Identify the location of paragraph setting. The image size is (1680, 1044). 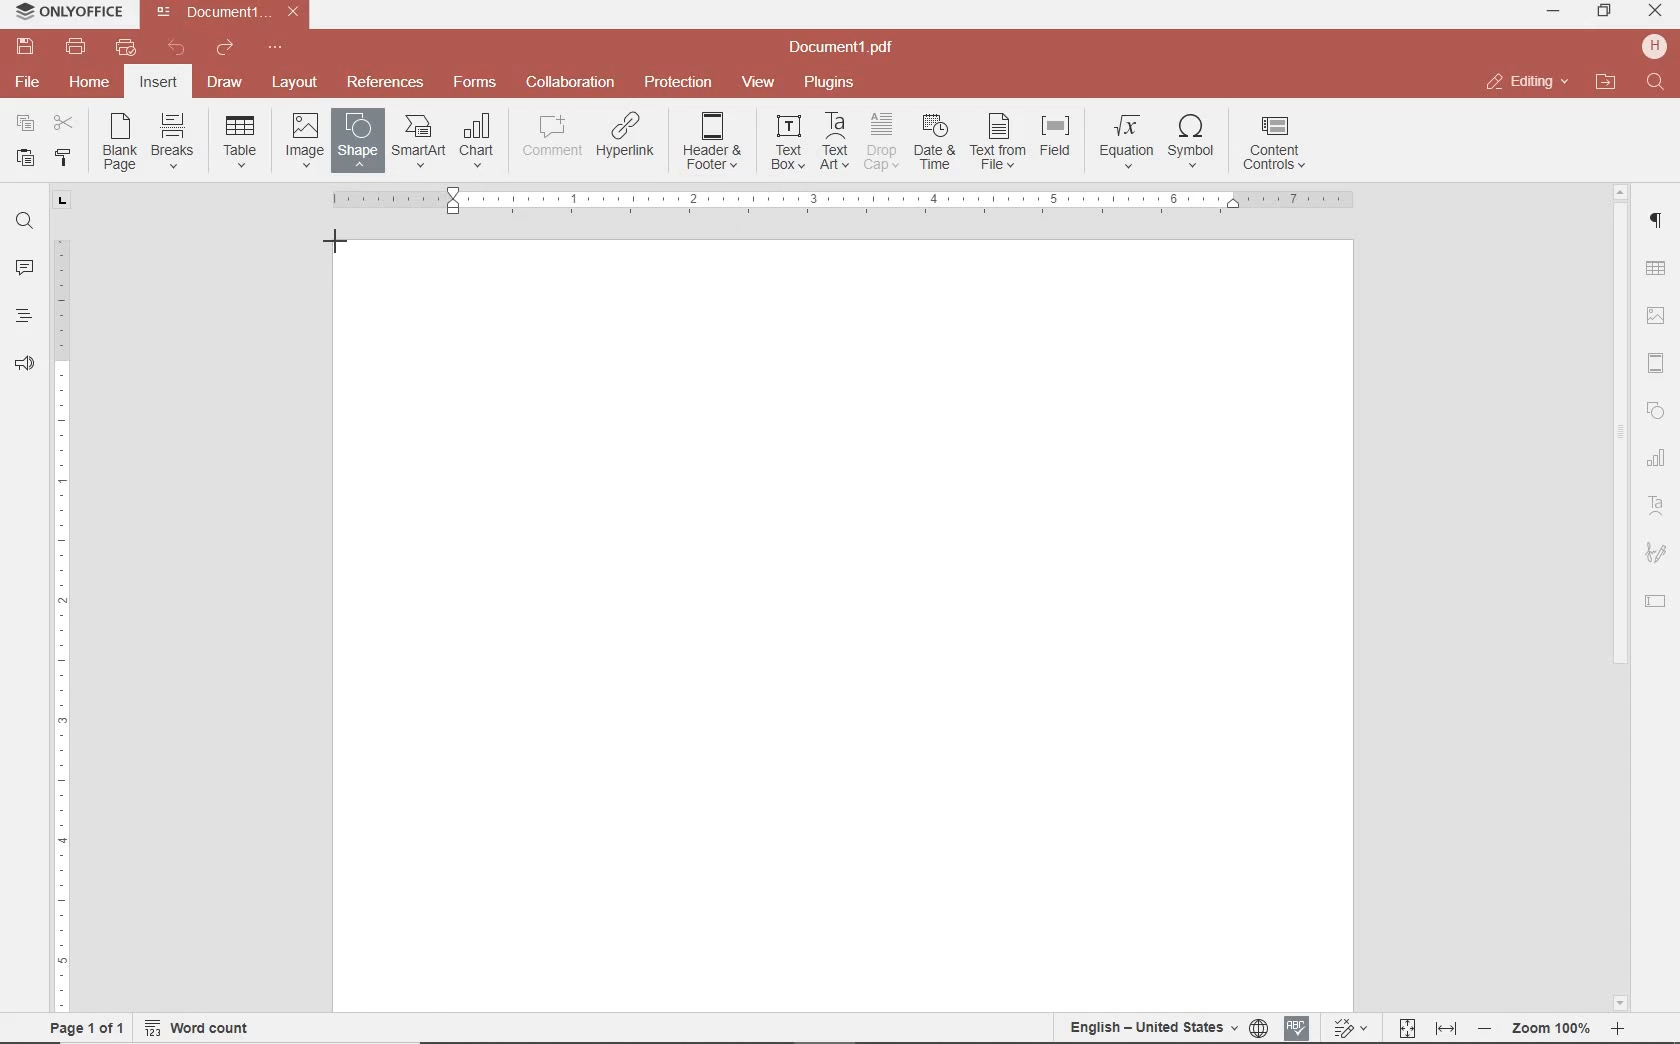
(1657, 218).